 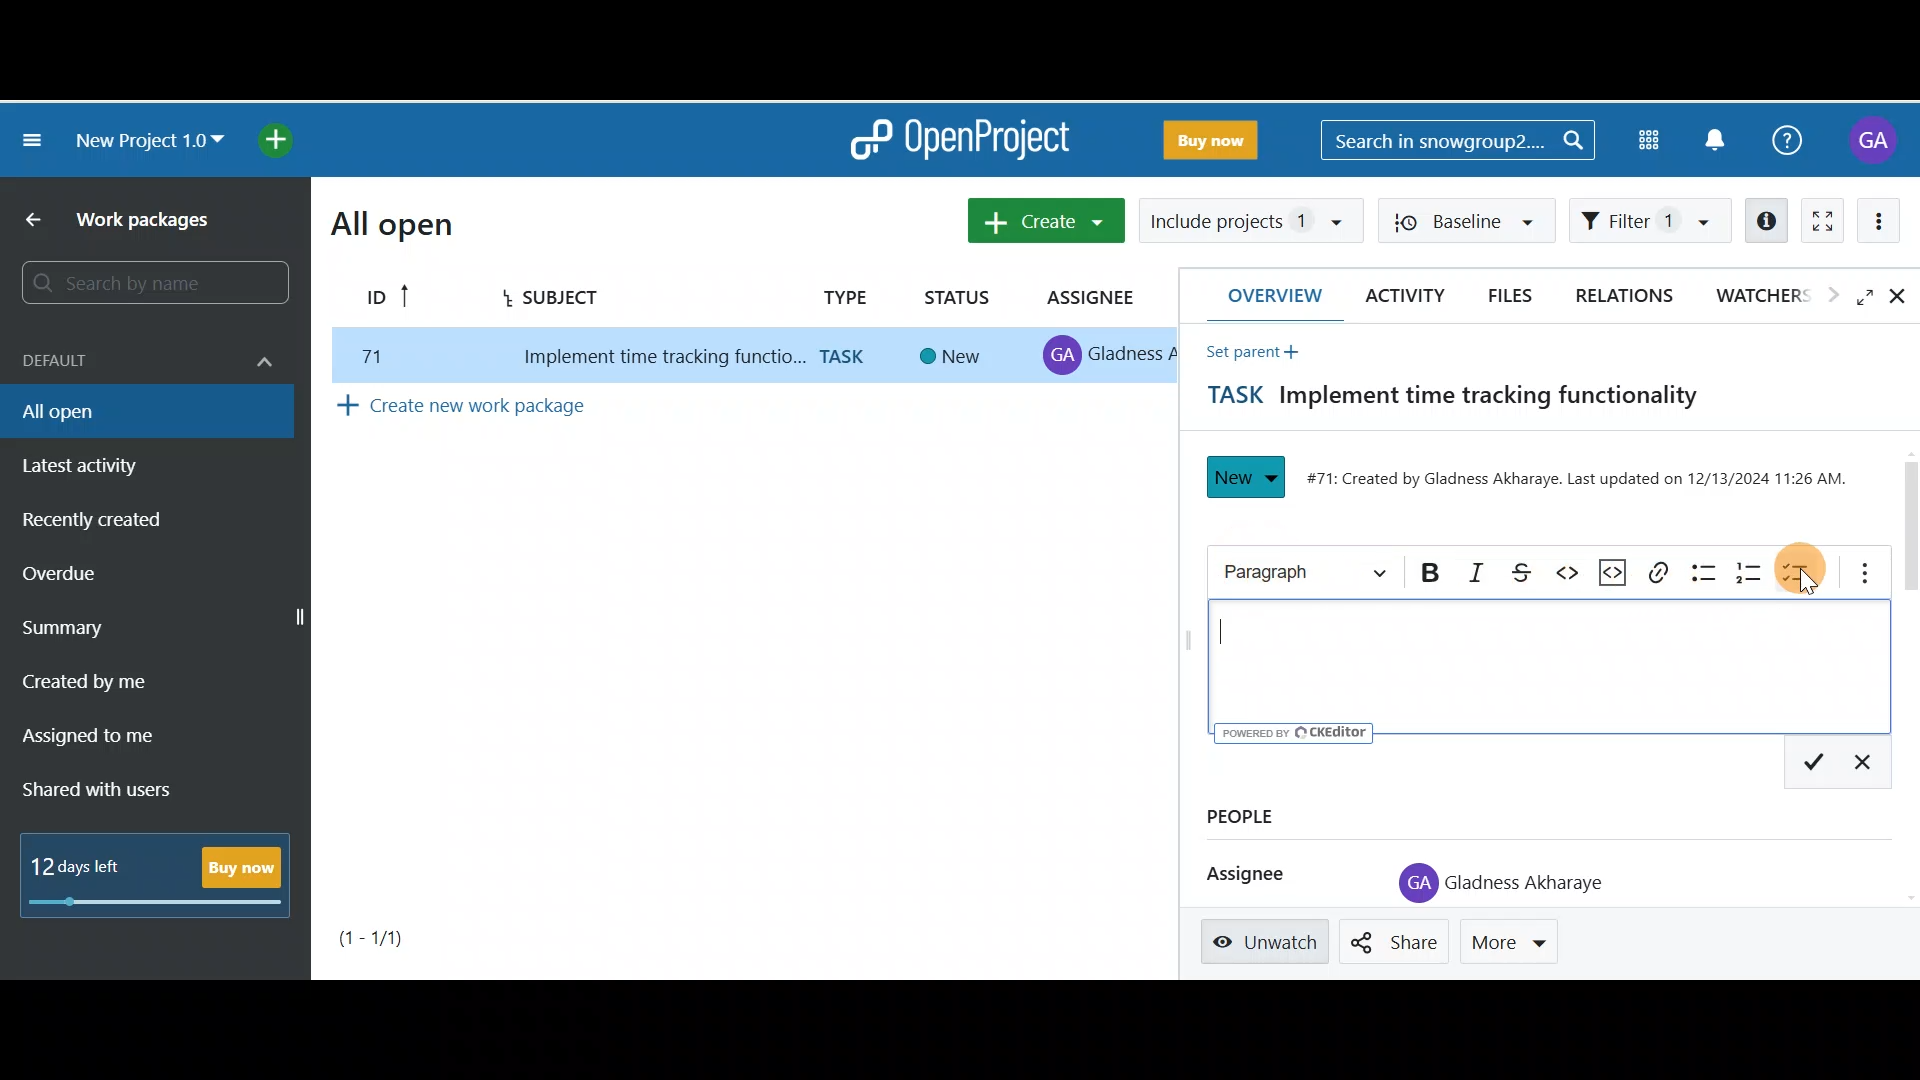 I want to click on Task title, so click(x=1439, y=400).